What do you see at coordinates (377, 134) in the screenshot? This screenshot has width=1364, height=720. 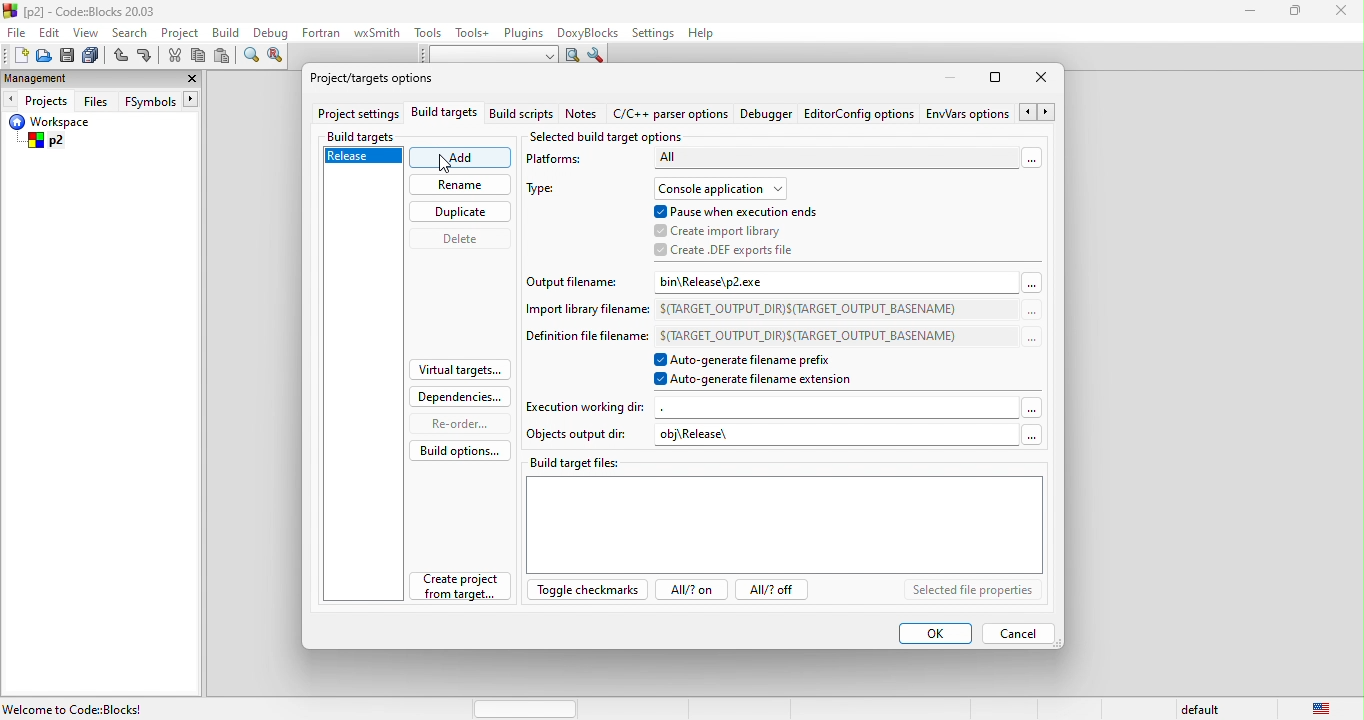 I see `build targets` at bounding box center [377, 134].